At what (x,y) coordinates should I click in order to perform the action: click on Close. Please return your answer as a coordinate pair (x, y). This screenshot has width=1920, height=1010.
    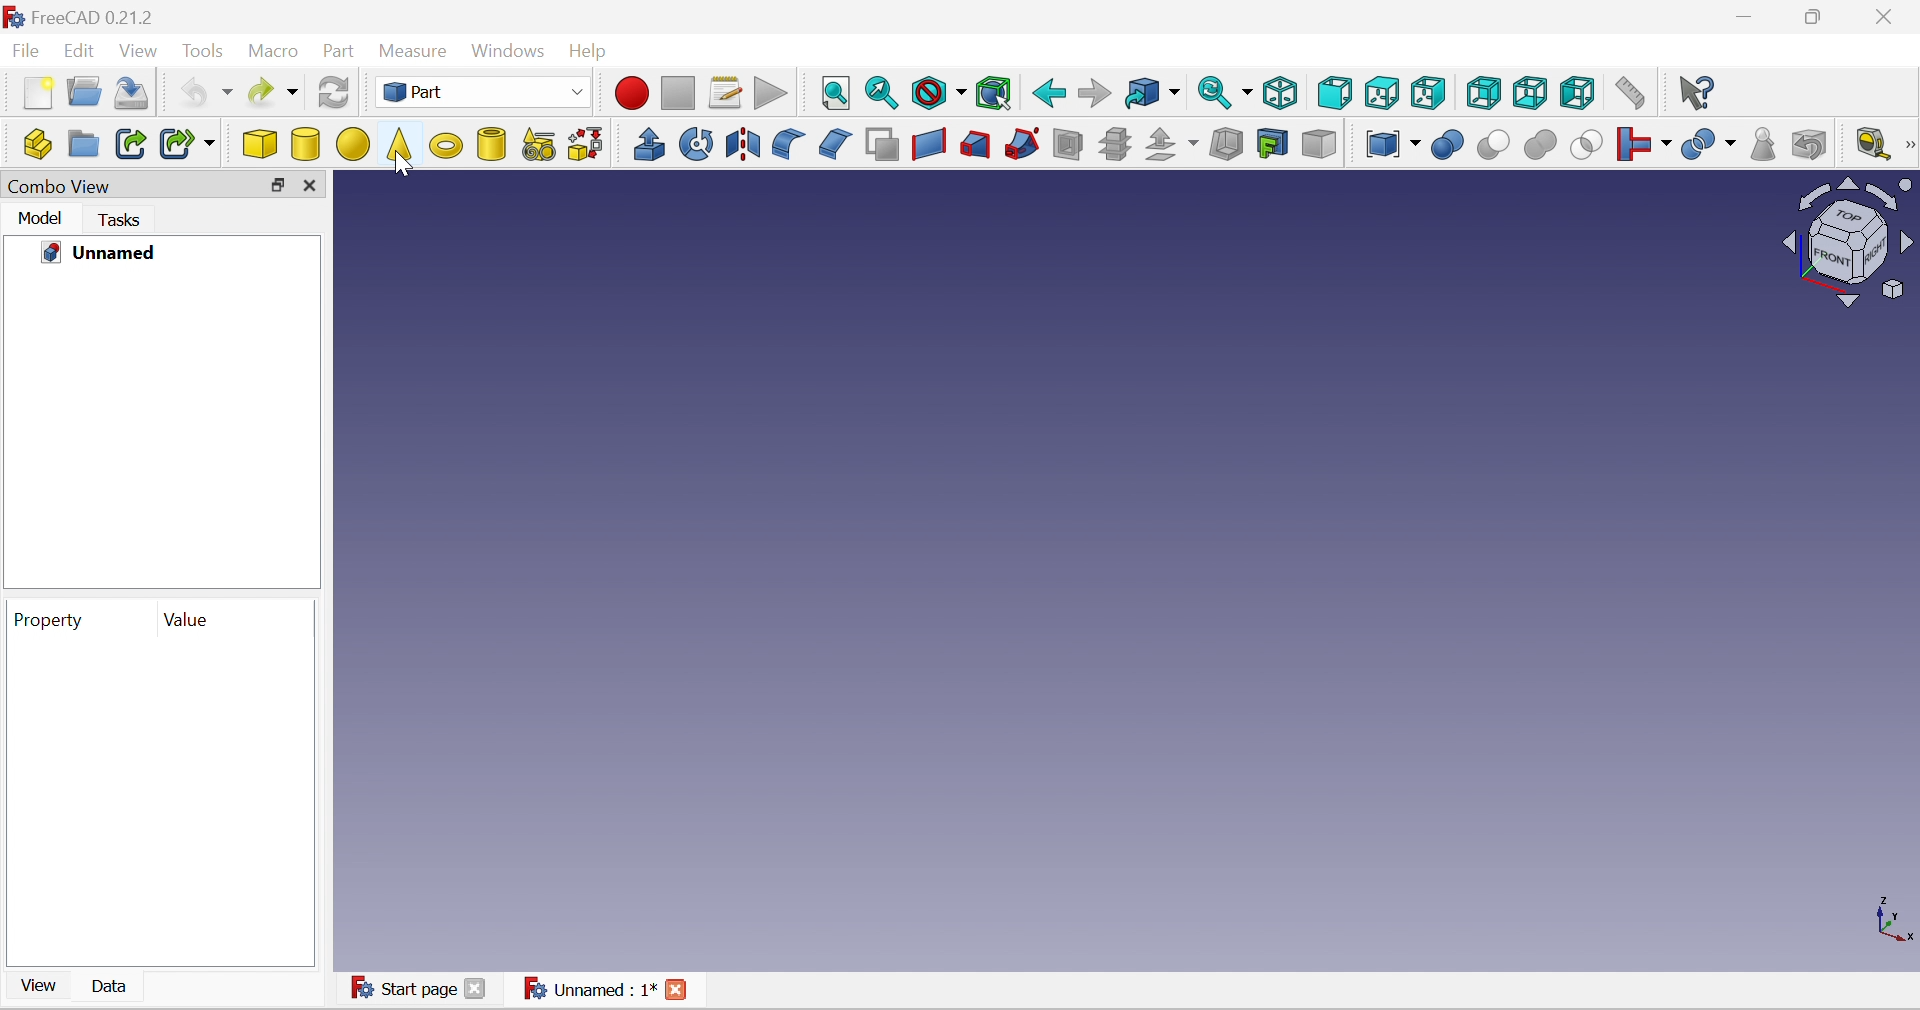
    Looking at the image, I should click on (1890, 18).